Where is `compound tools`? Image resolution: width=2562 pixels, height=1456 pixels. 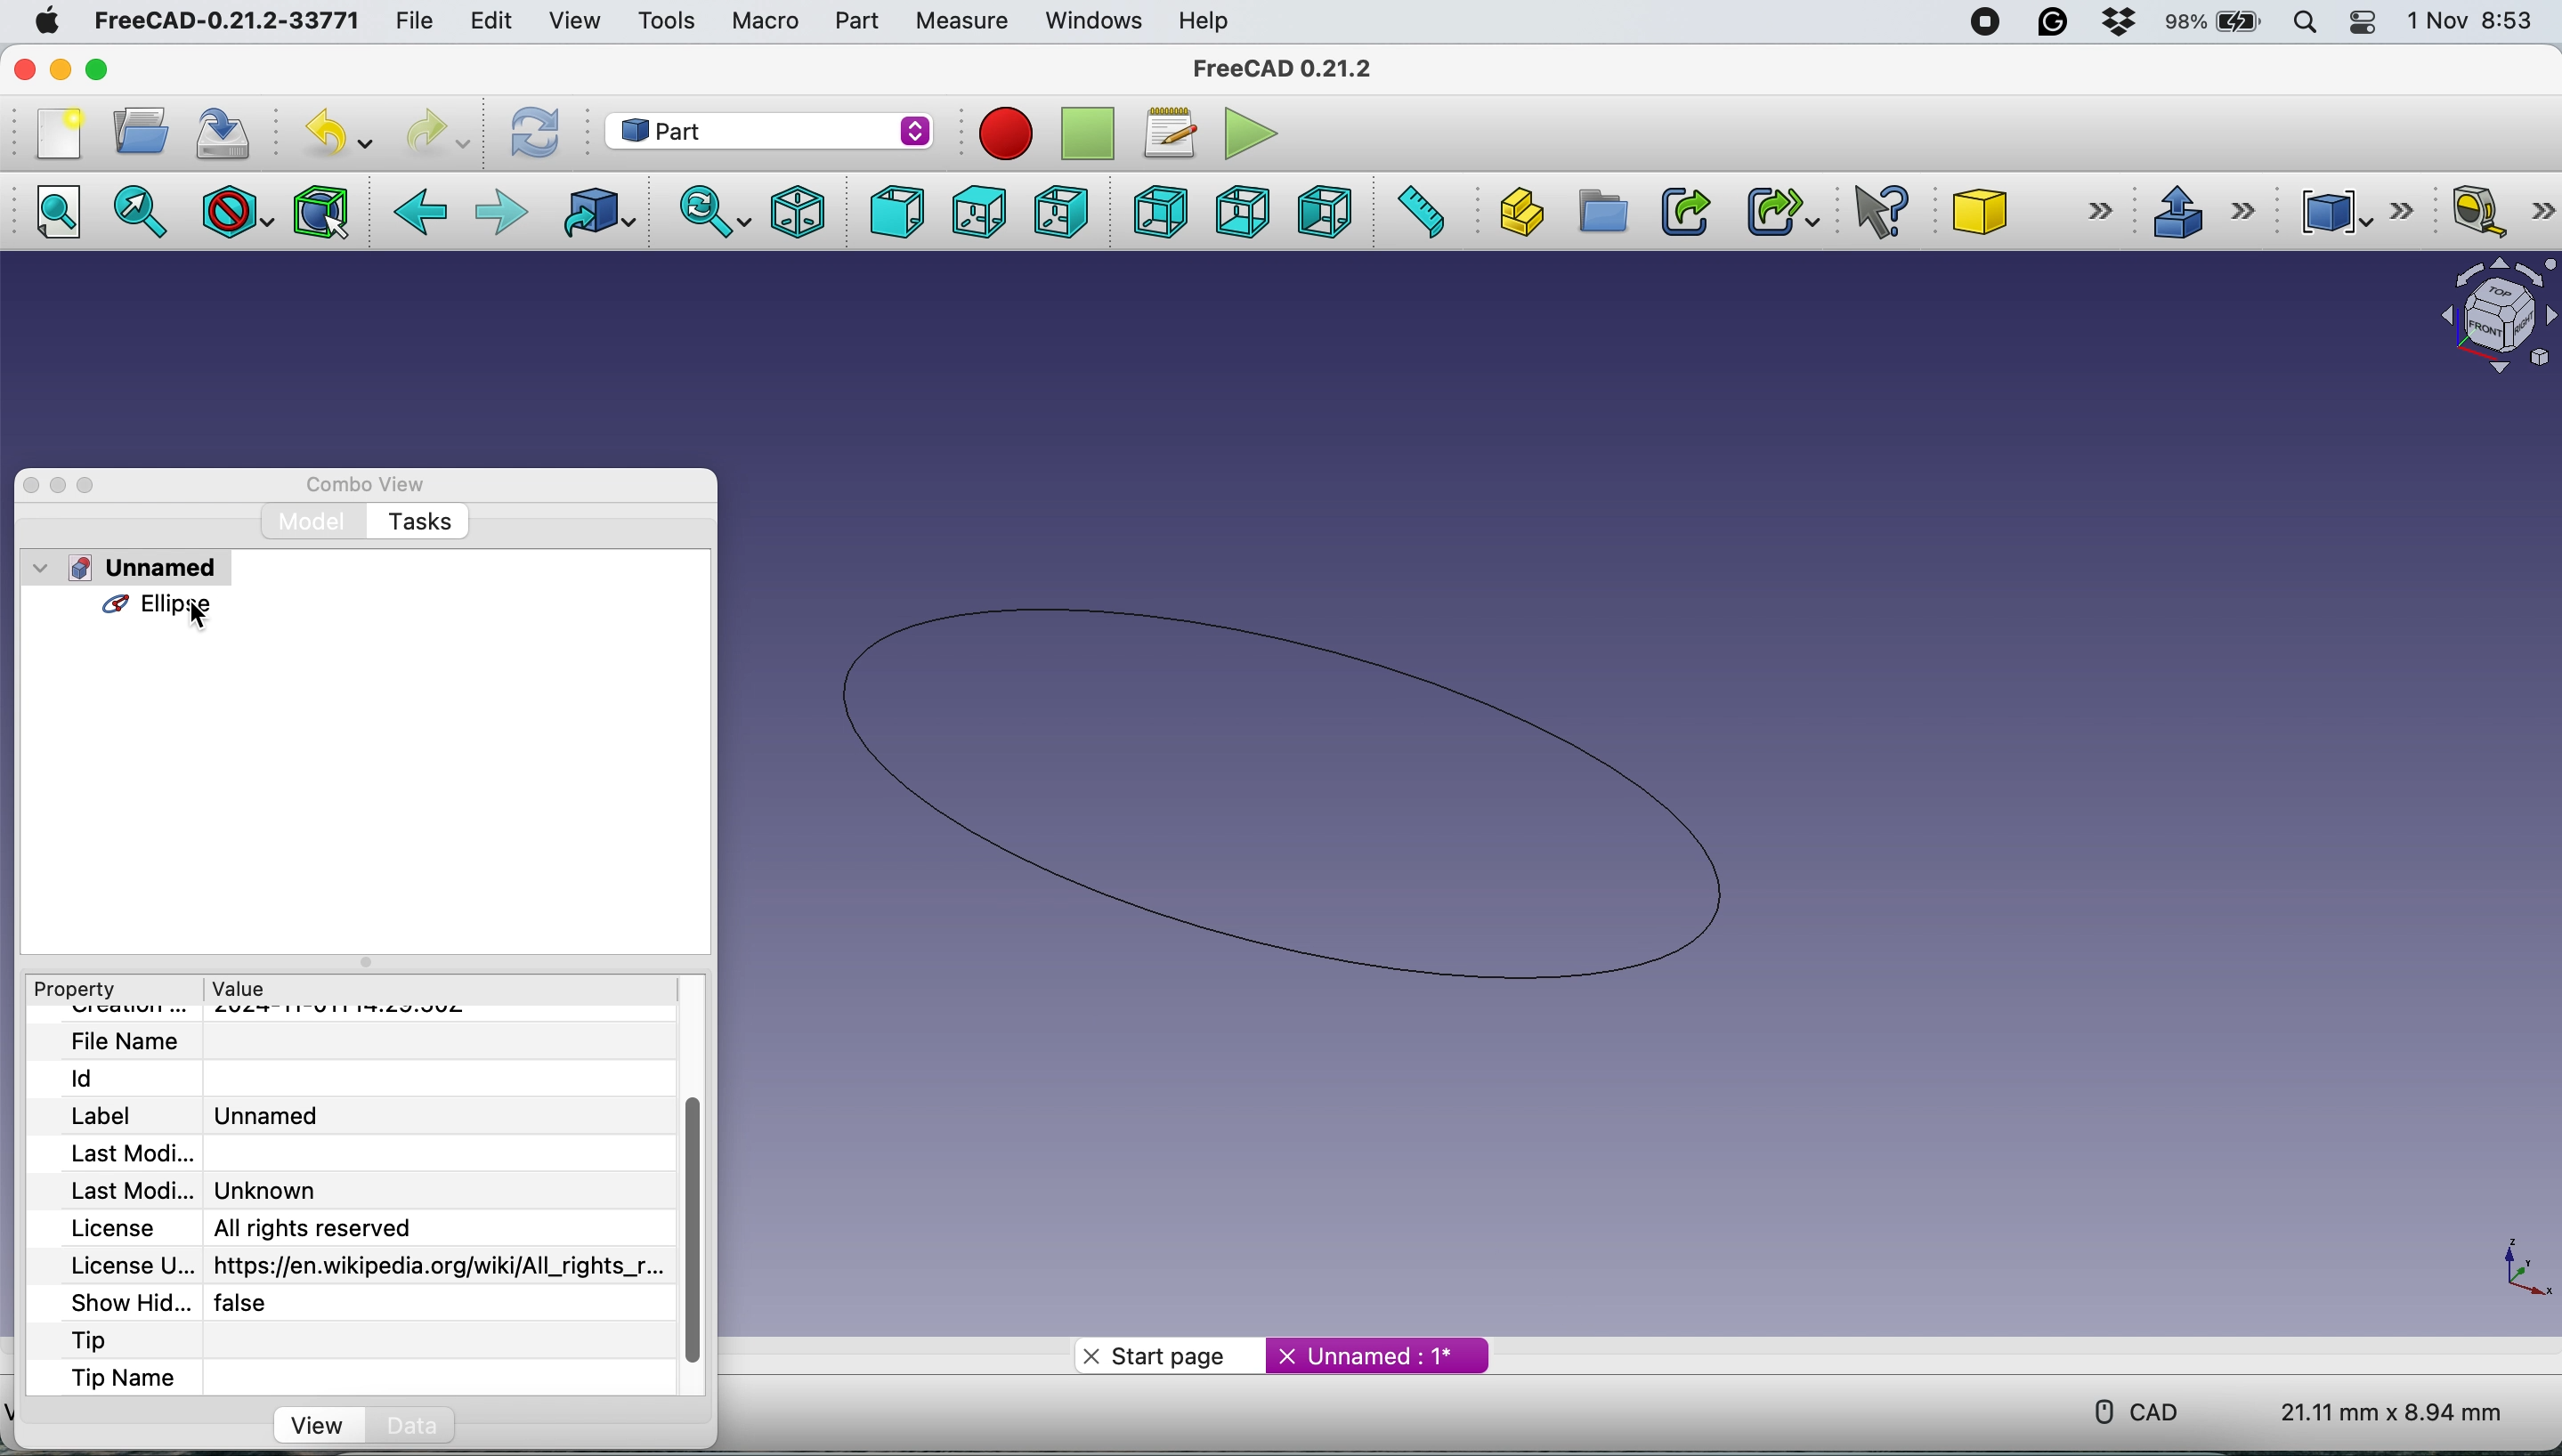 compound tools is located at coordinates (2351, 211).